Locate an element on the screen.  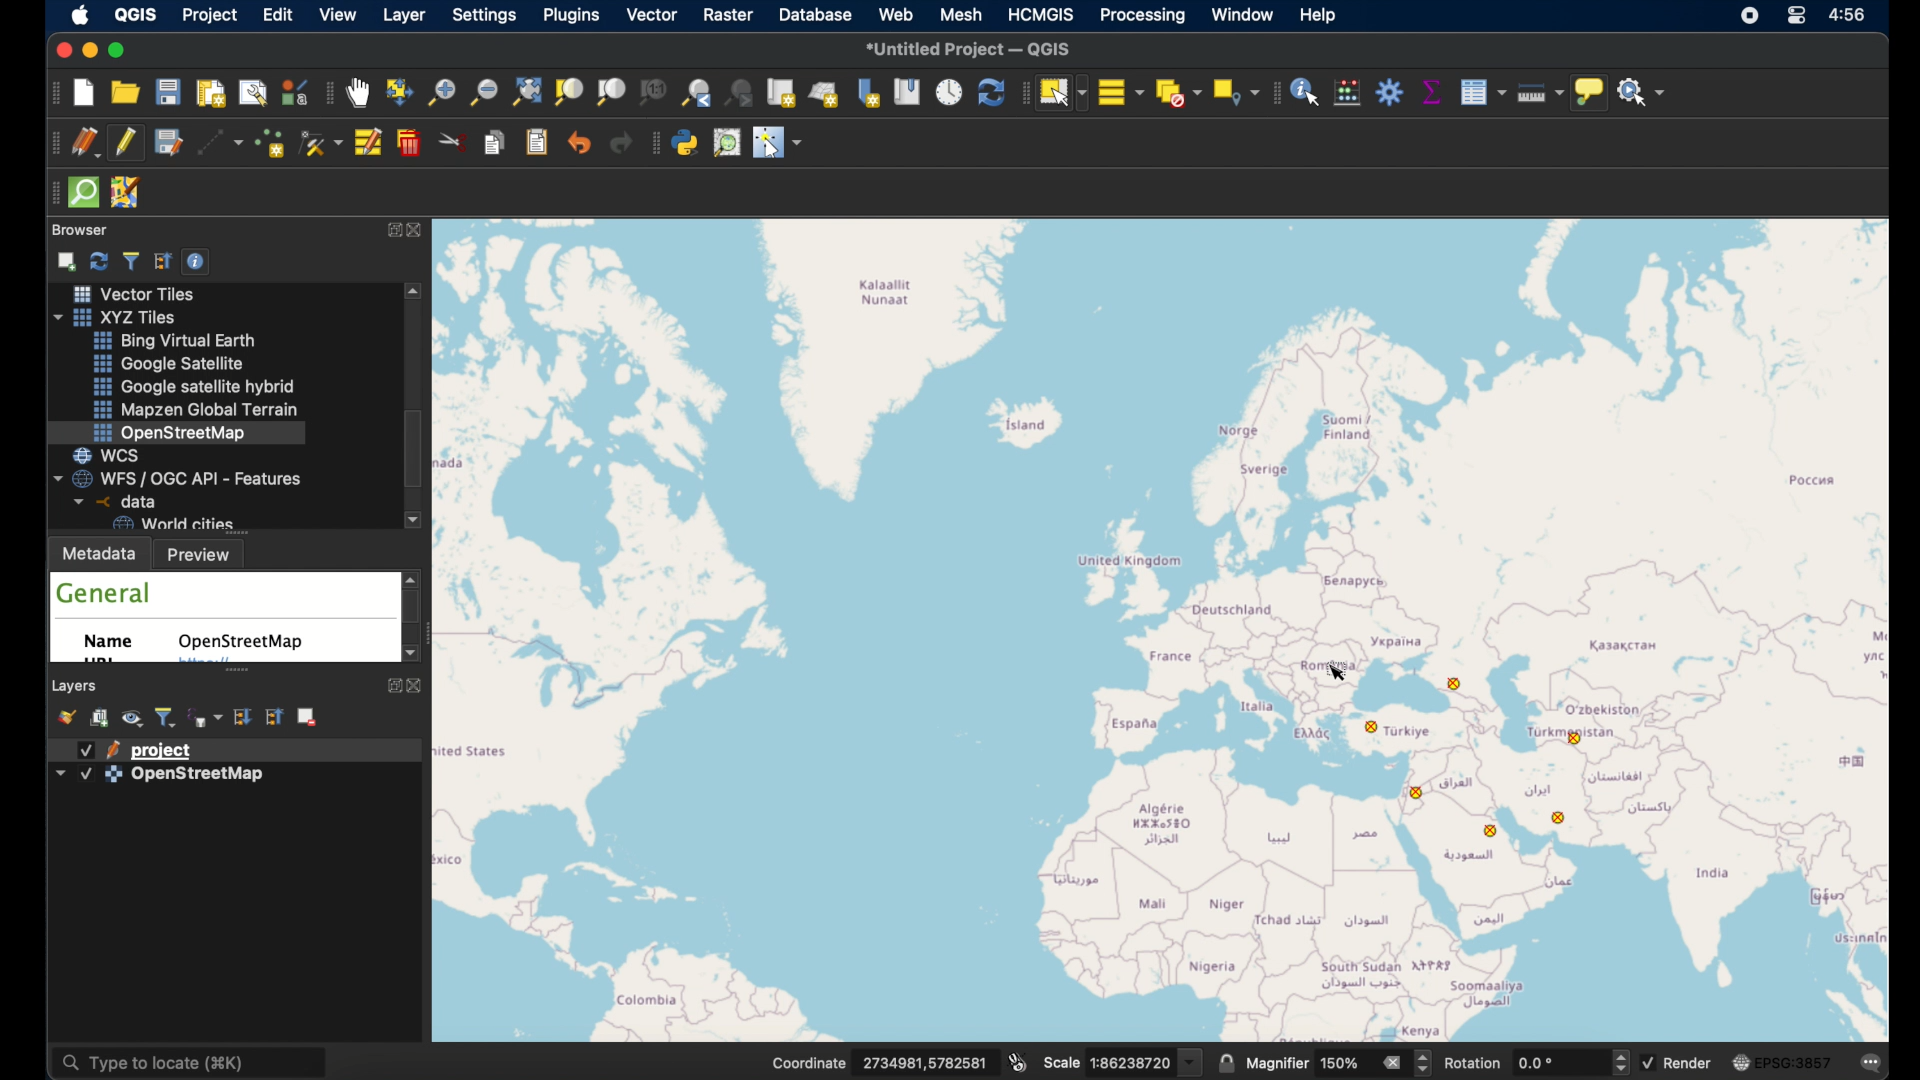
checkbox is located at coordinates (86, 750).